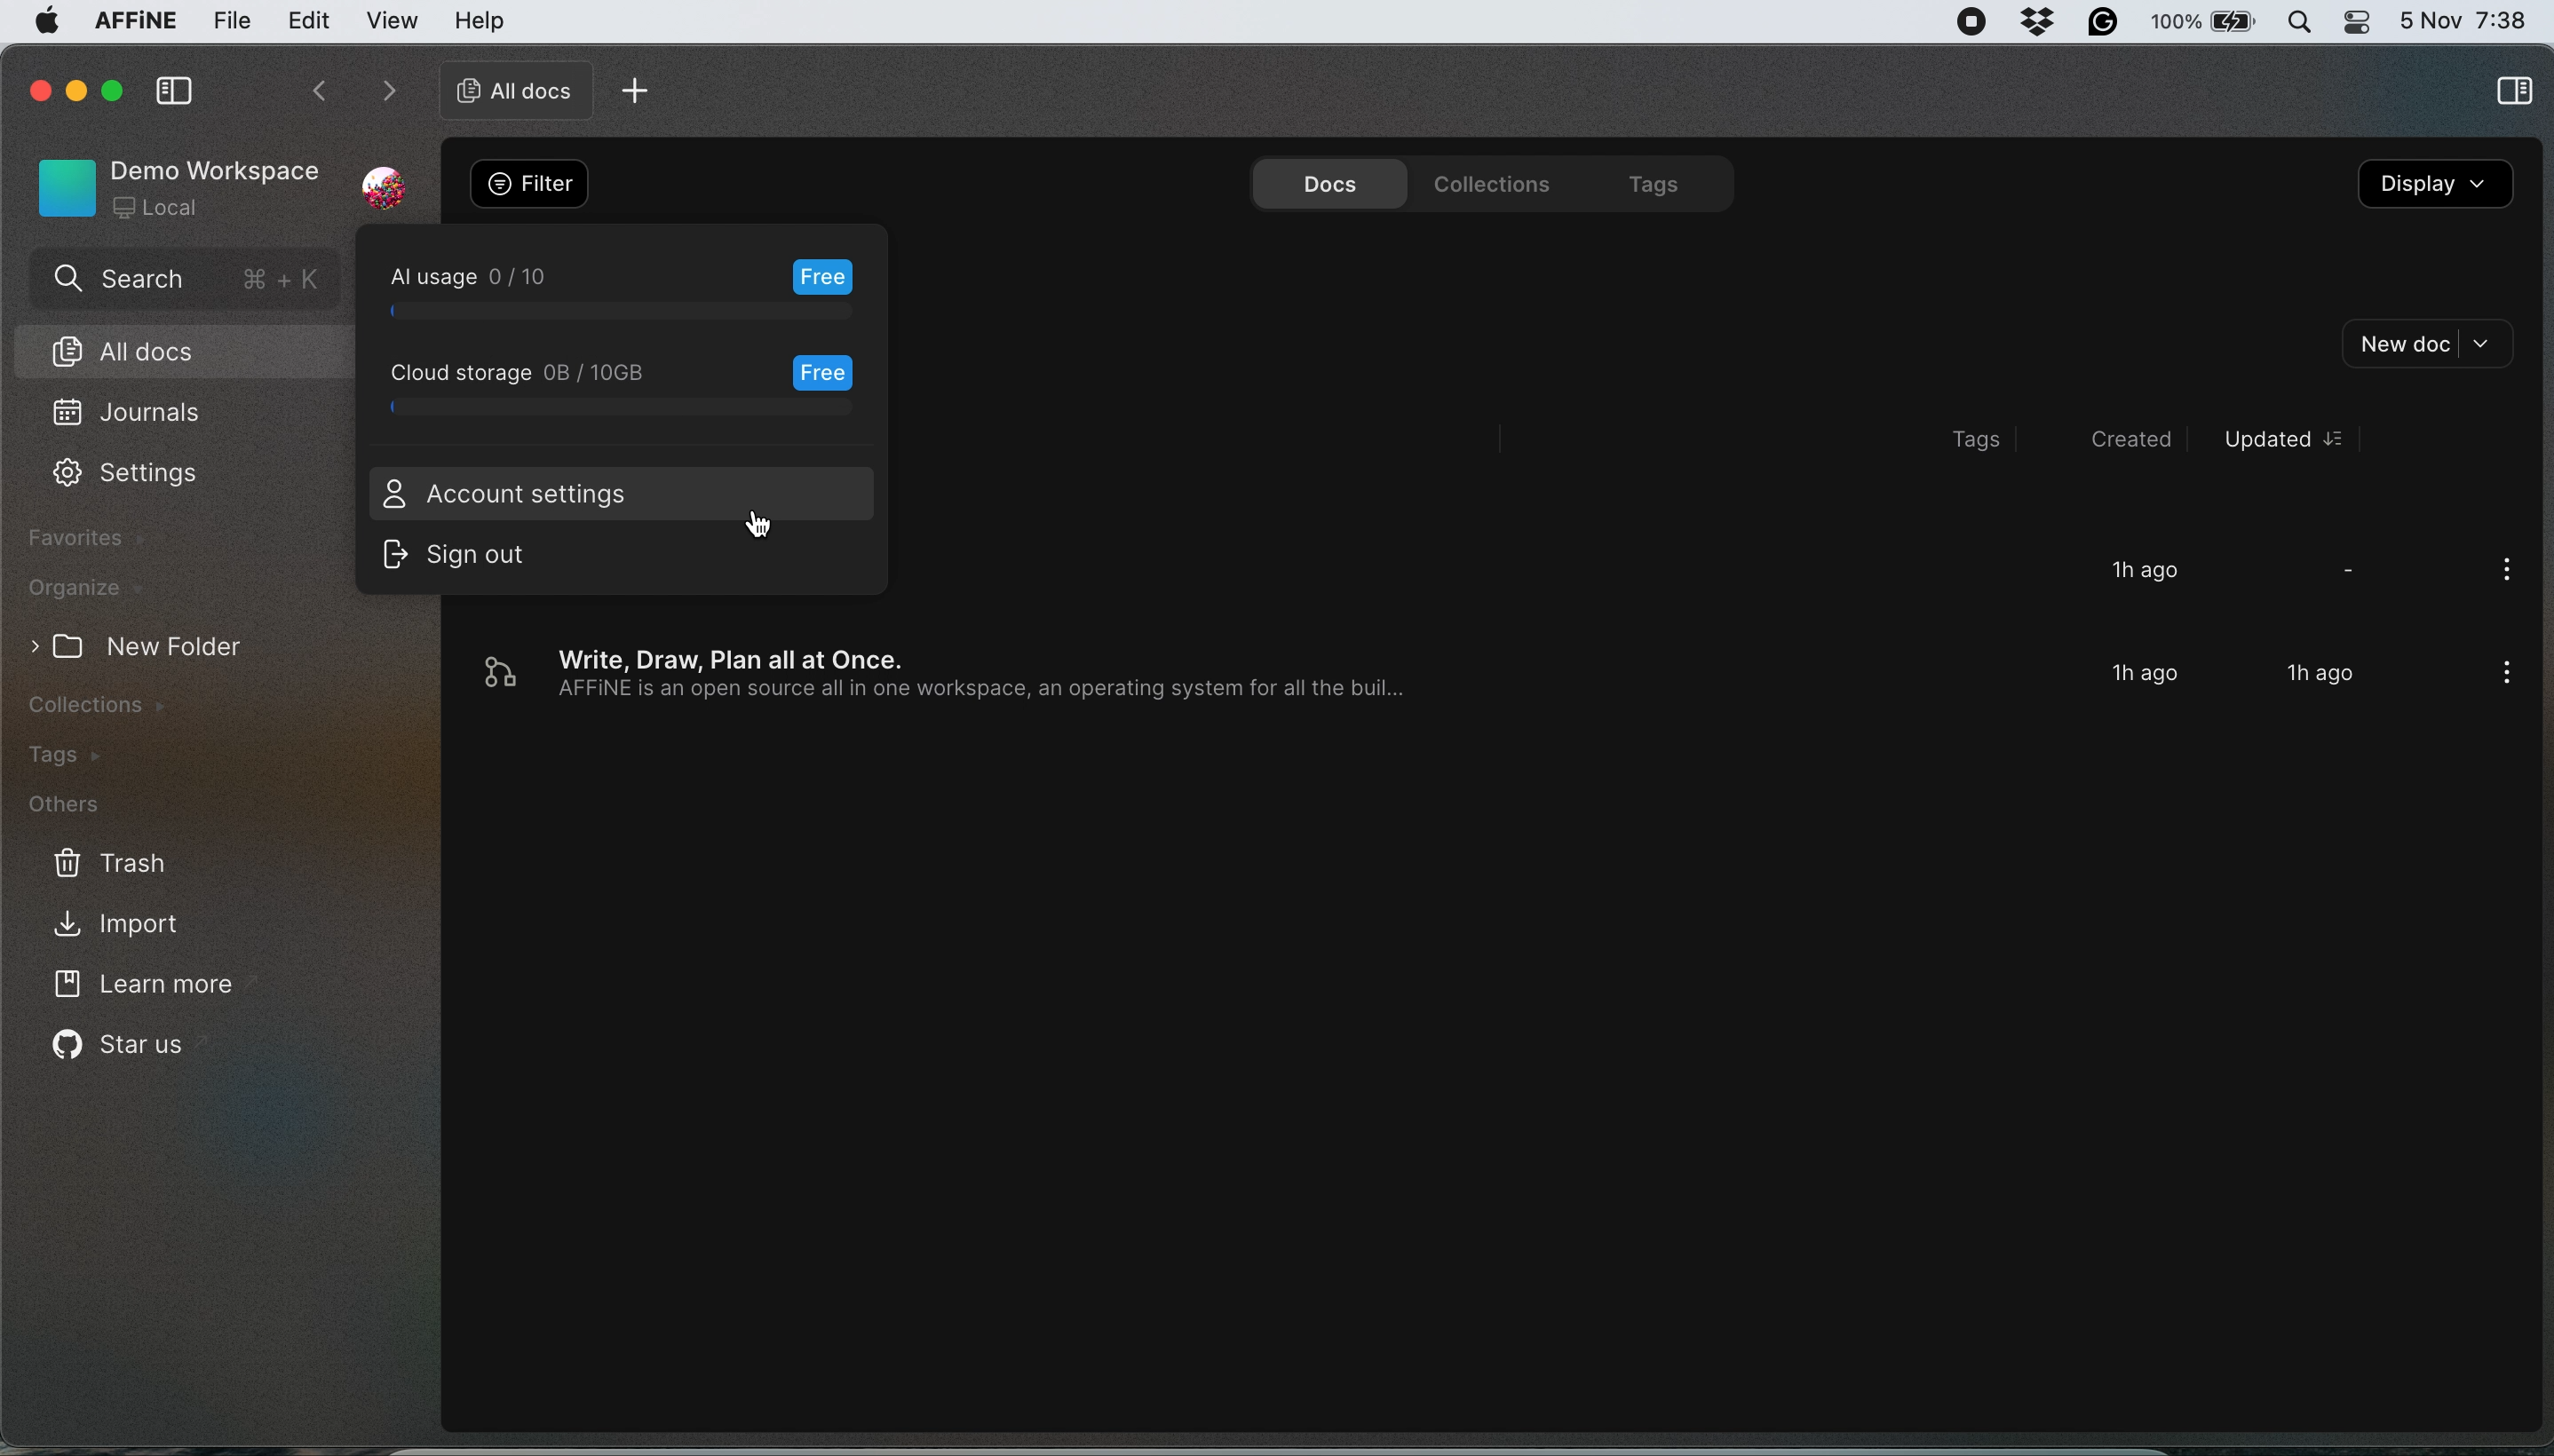 The height and width of the screenshot is (1456, 2554). What do you see at coordinates (84, 588) in the screenshot?
I see `organize` at bounding box center [84, 588].